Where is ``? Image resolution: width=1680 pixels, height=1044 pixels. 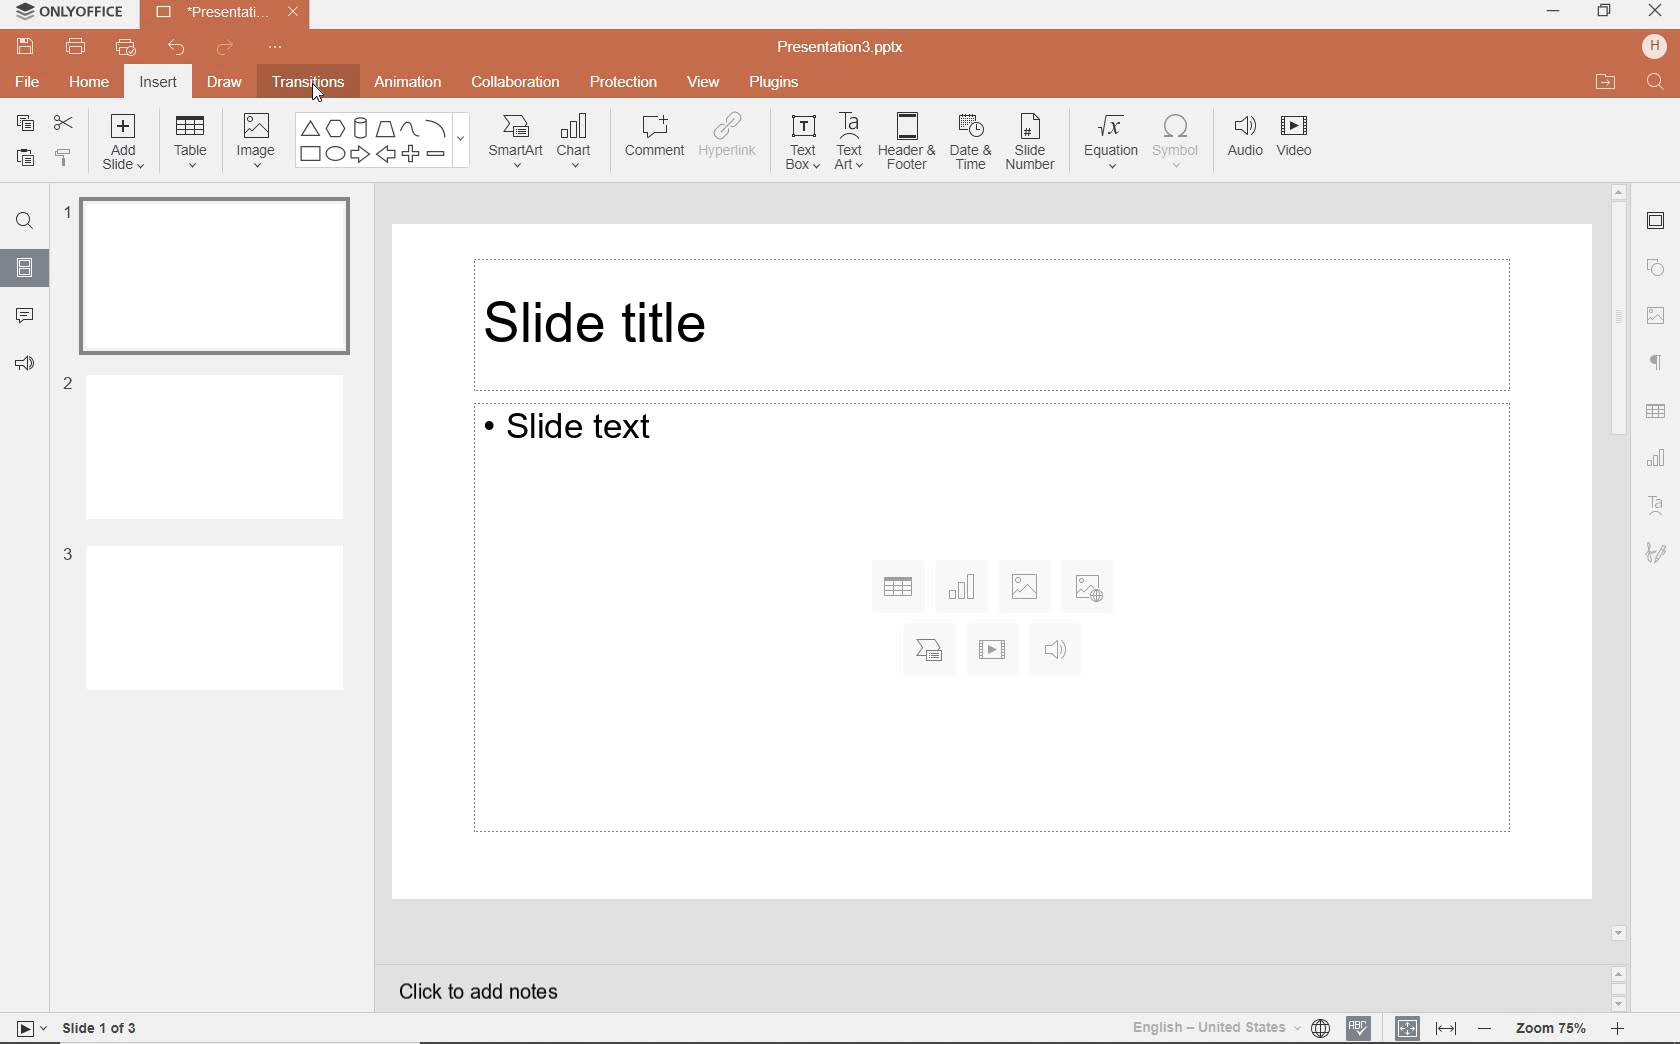
 is located at coordinates (386, 126).